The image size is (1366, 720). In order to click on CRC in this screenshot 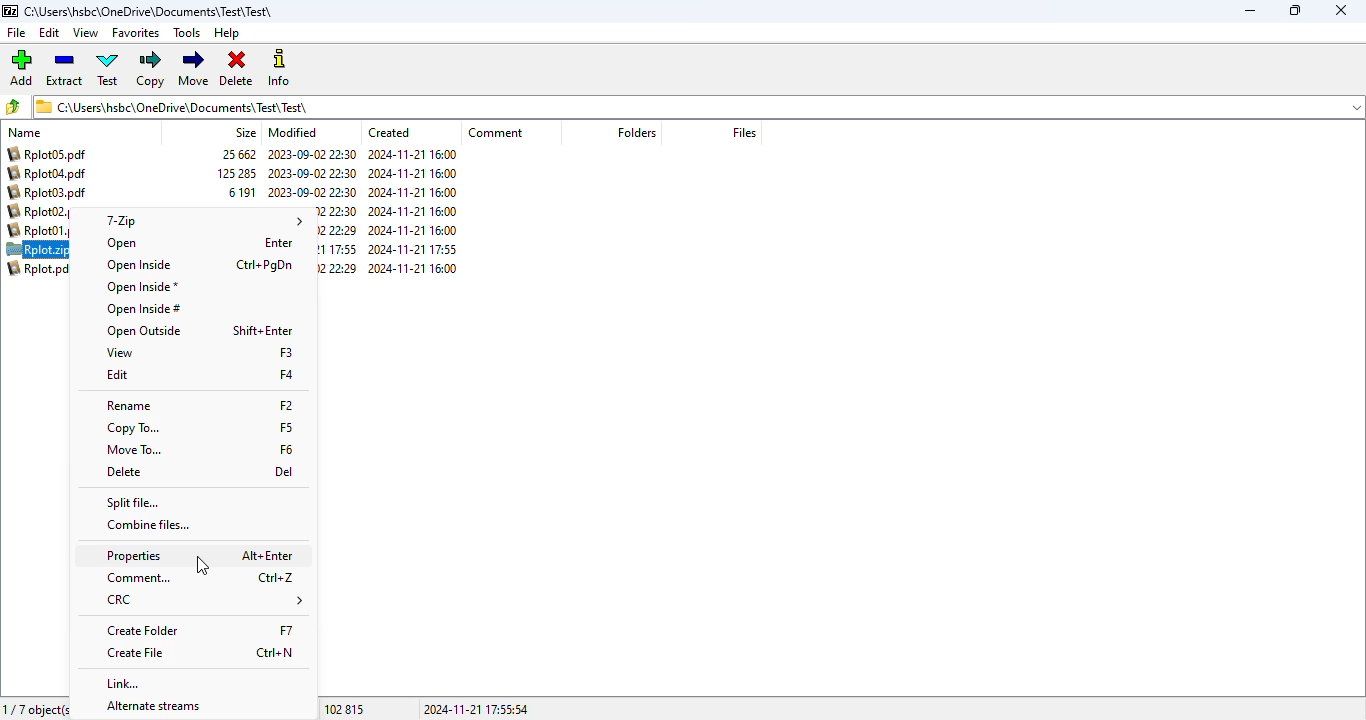, I will do `click(204, 601)`.